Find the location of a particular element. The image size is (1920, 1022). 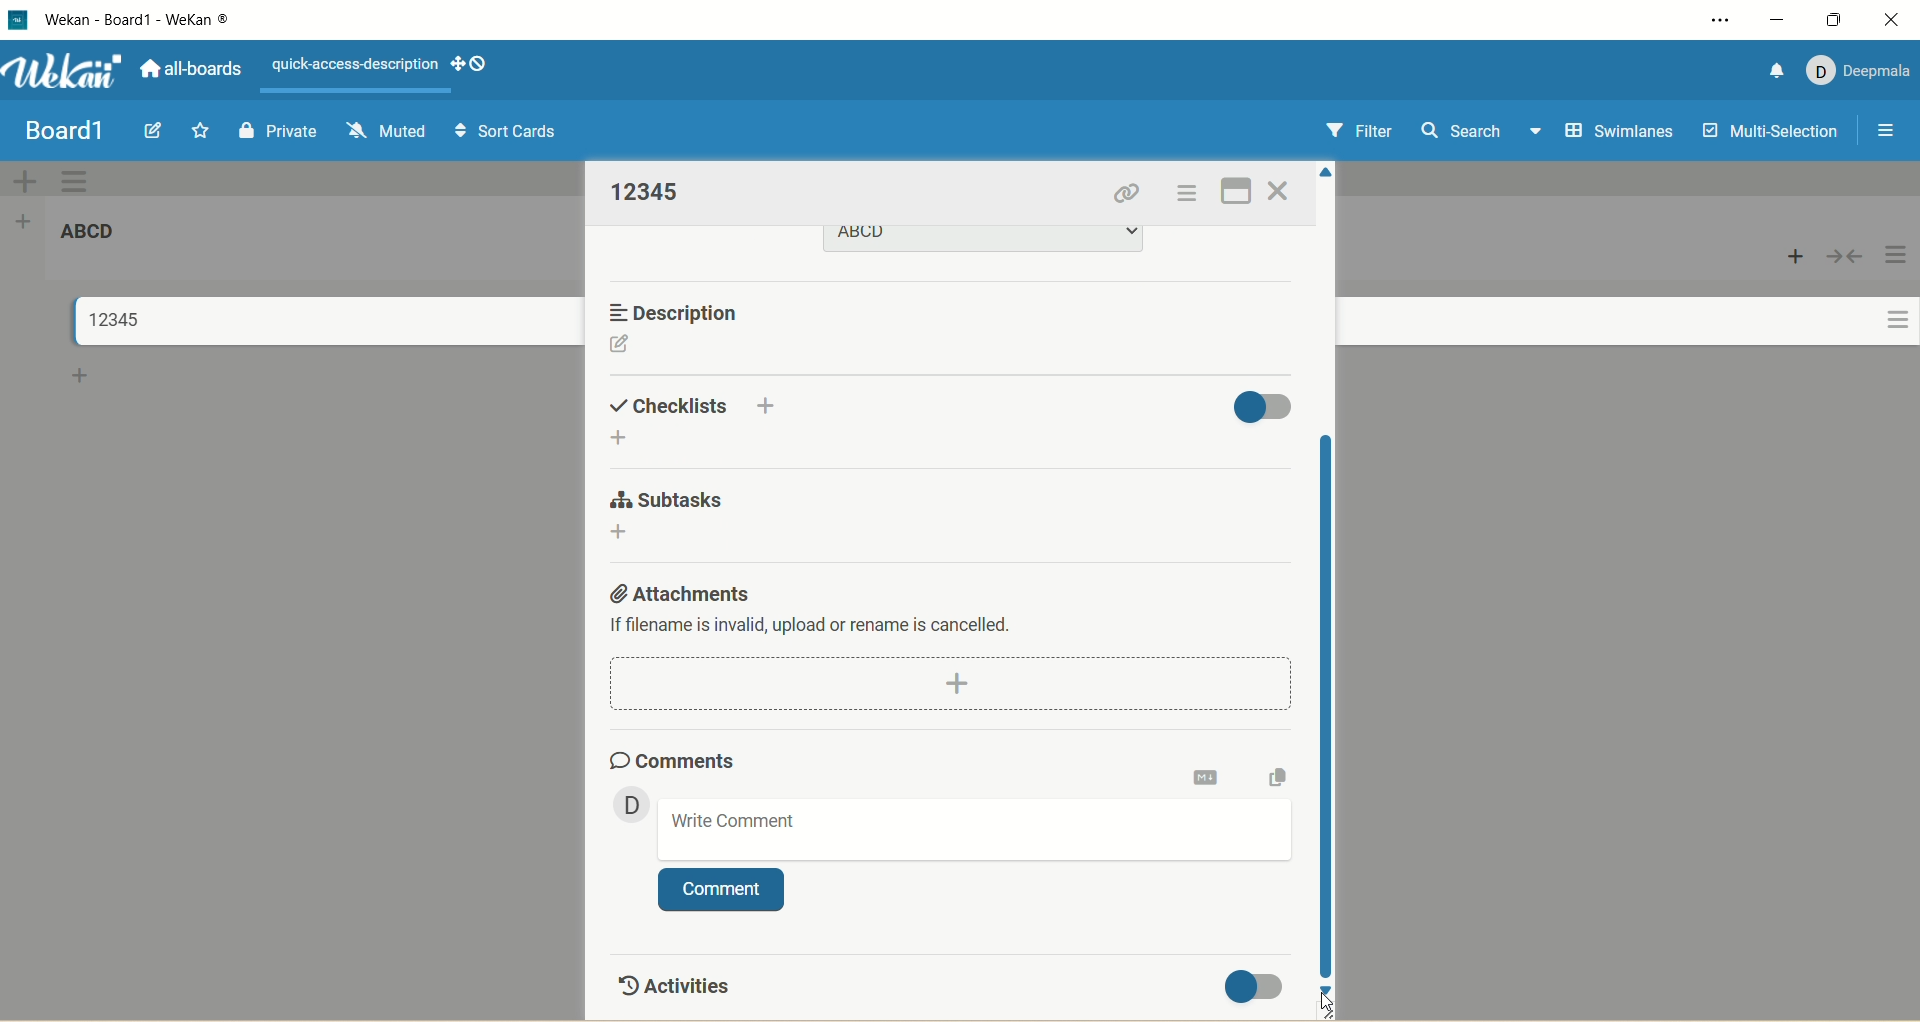

add card is located at coordinates (1796, 257).